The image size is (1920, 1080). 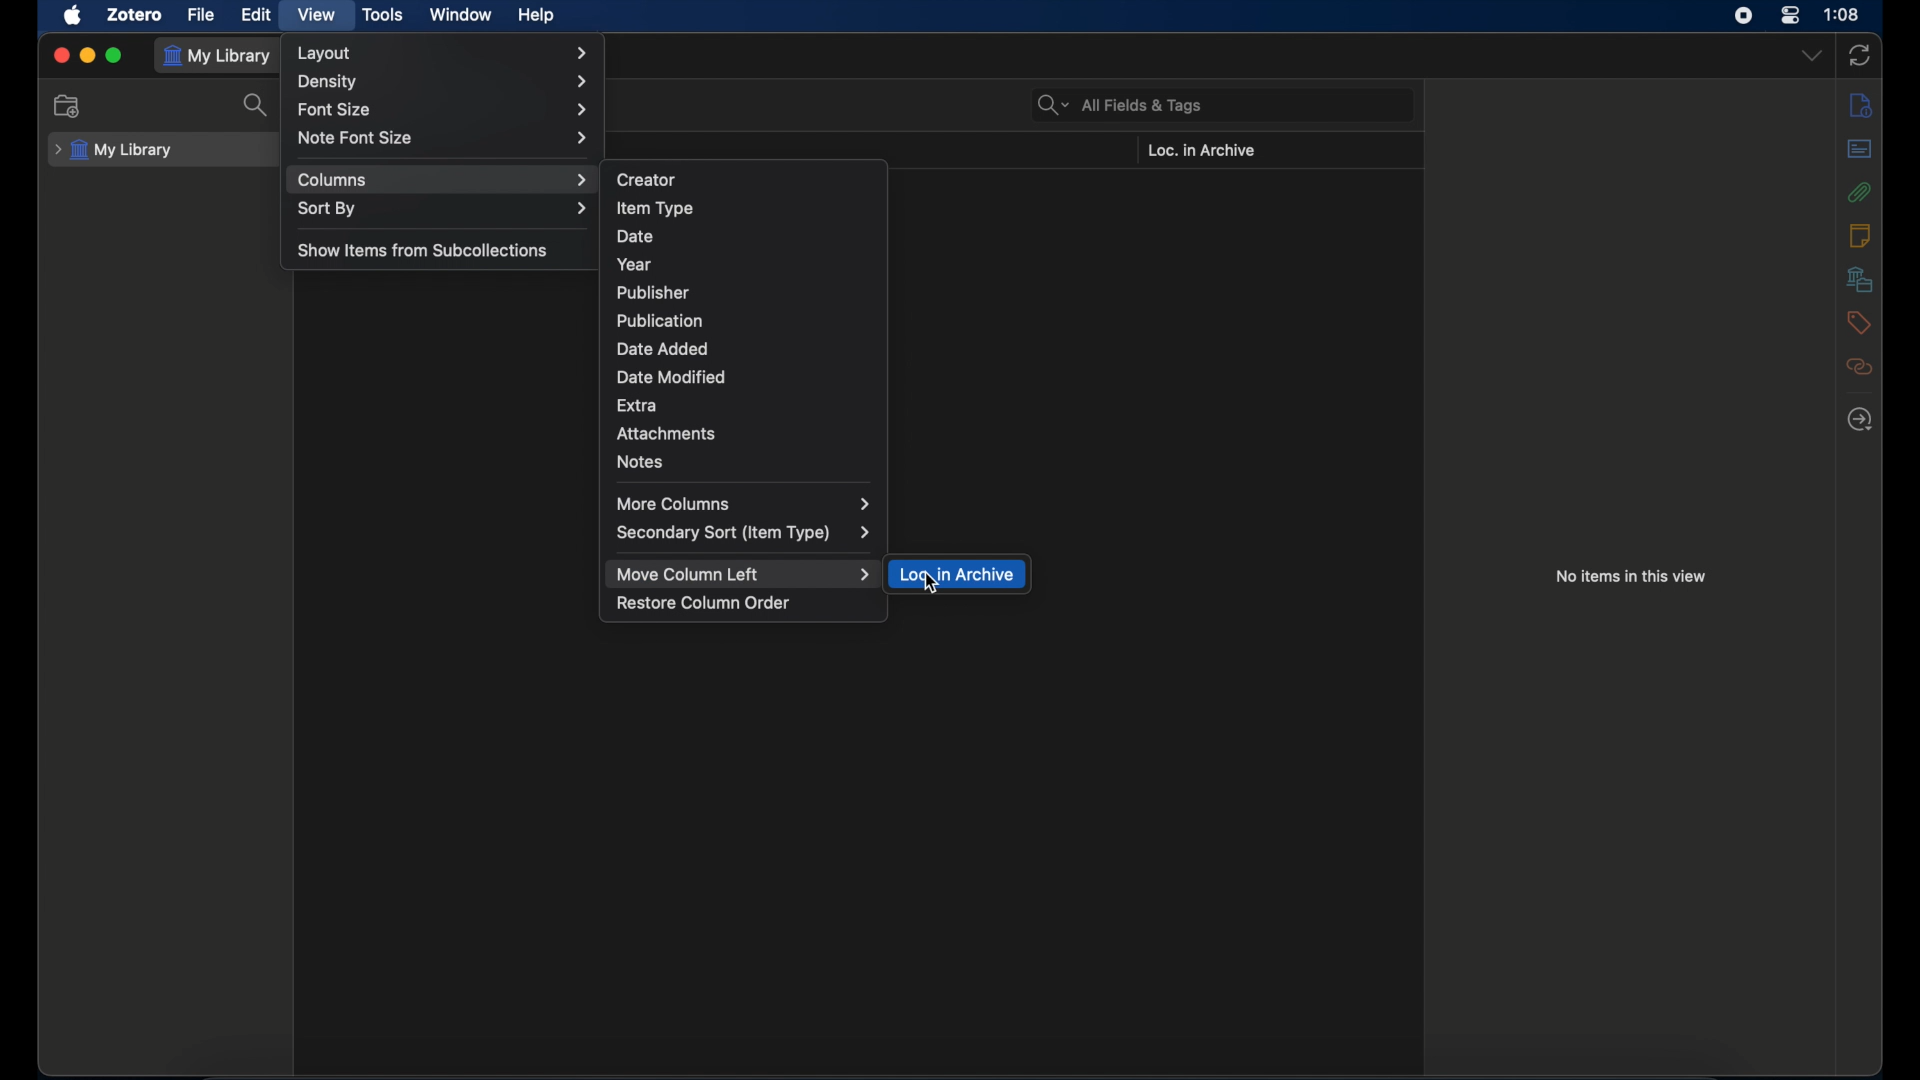 What do you see at coordinates (1860, 149) in the screenshot?
I see `abstract` at bounding box center [1860, 149].